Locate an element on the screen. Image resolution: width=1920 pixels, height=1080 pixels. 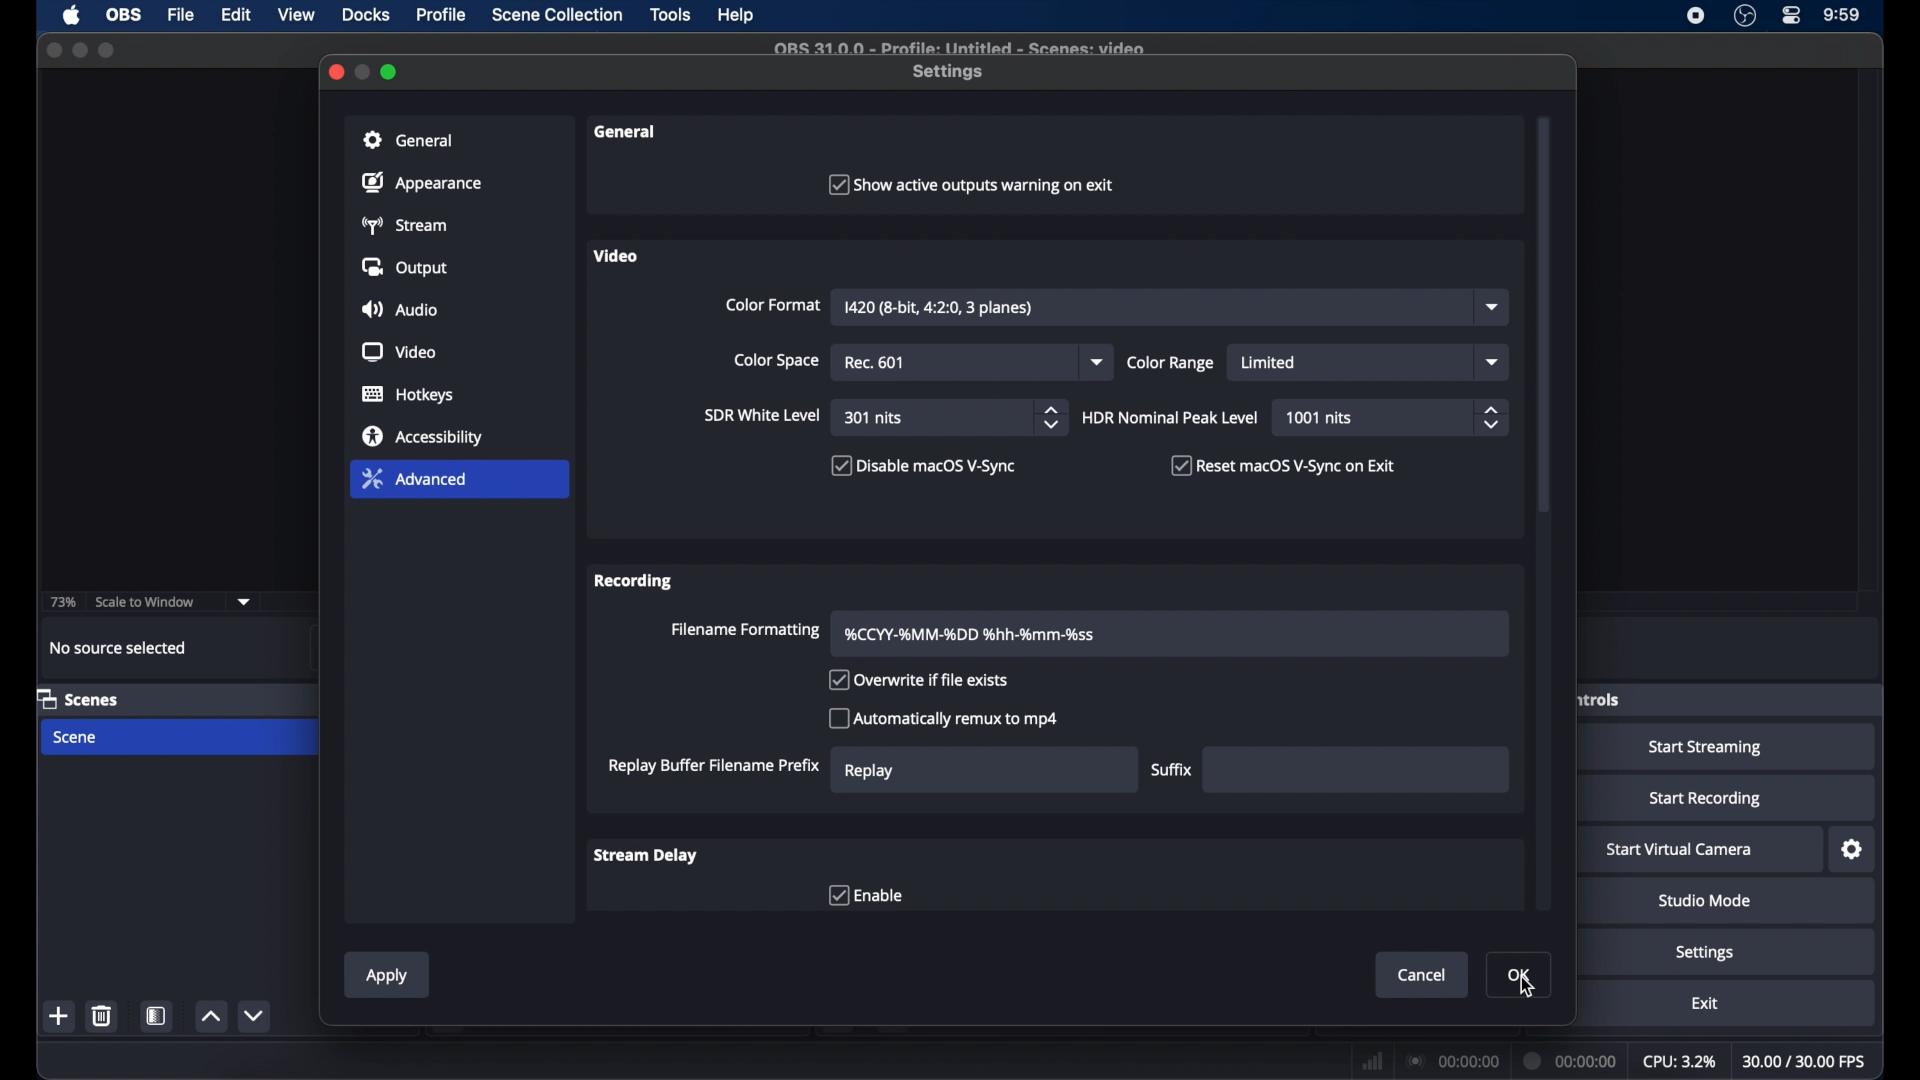
color space is located at coordinates (775, 360).